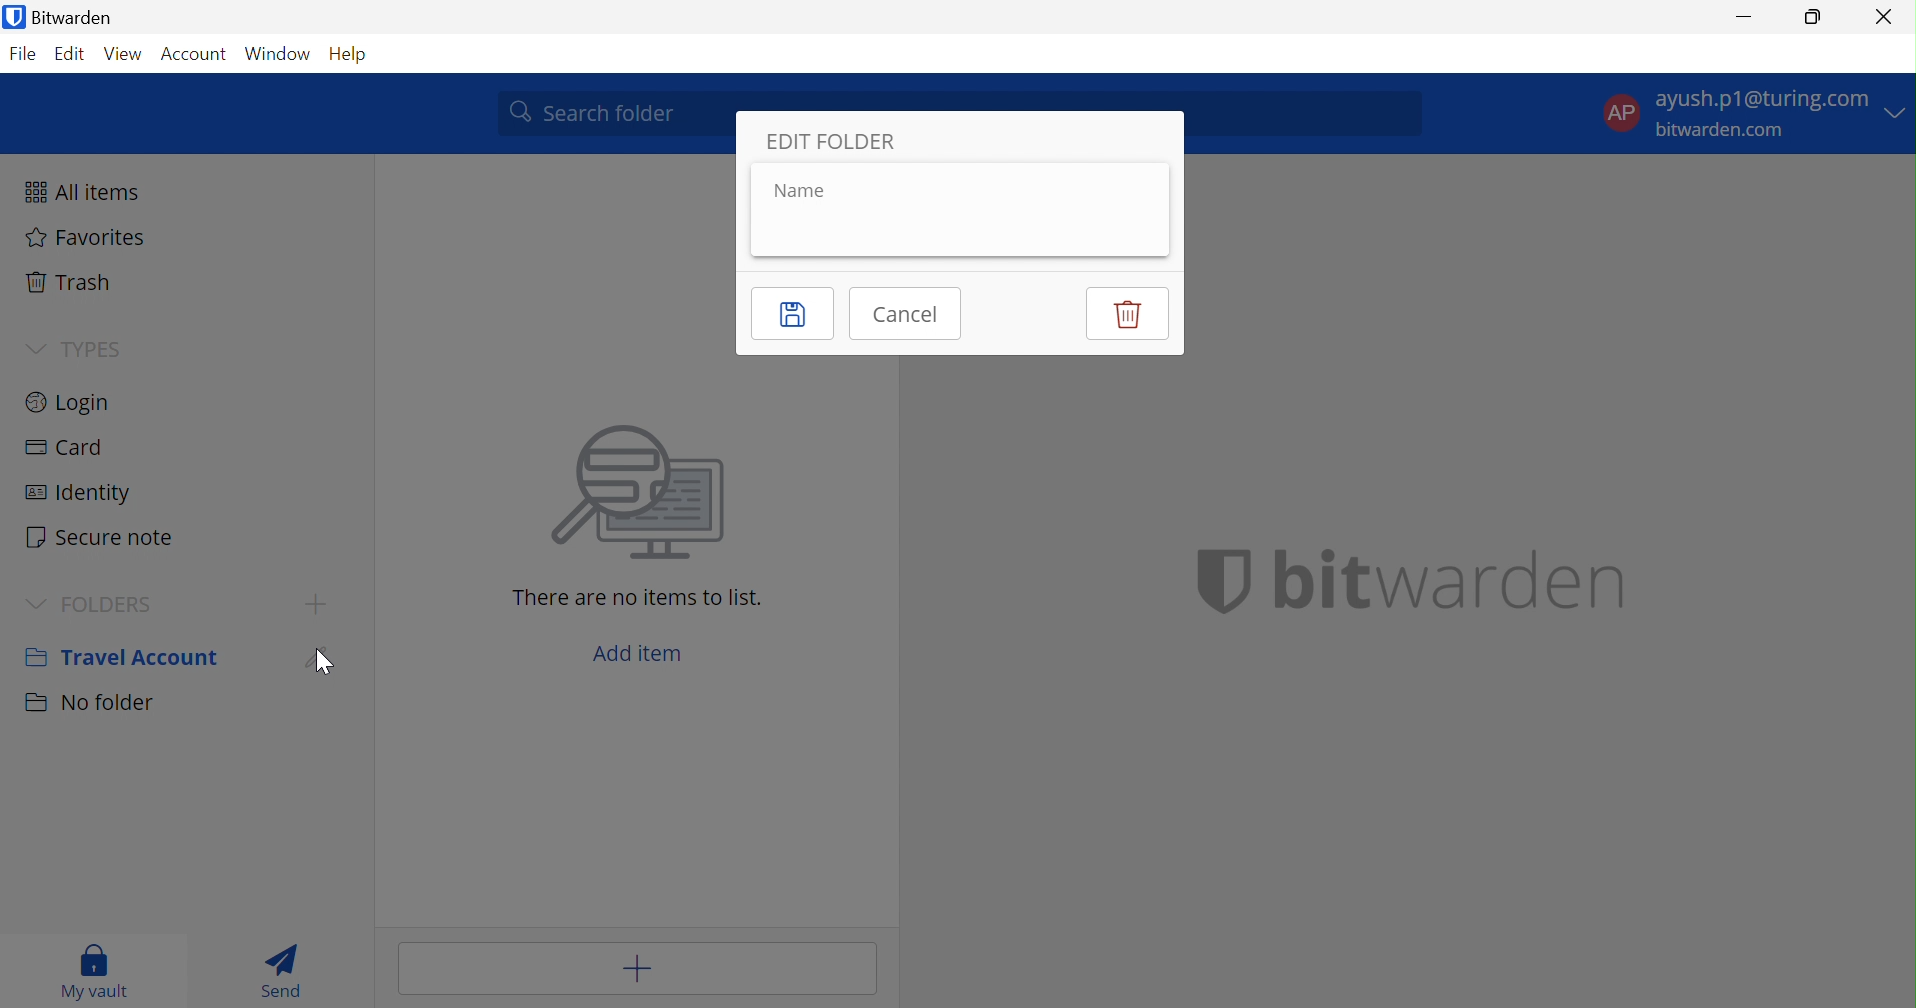 This screenshot has width=1916, height=1008. Describe the element at coordinates (26, 53) in the screenshot. I see `File` at that location.